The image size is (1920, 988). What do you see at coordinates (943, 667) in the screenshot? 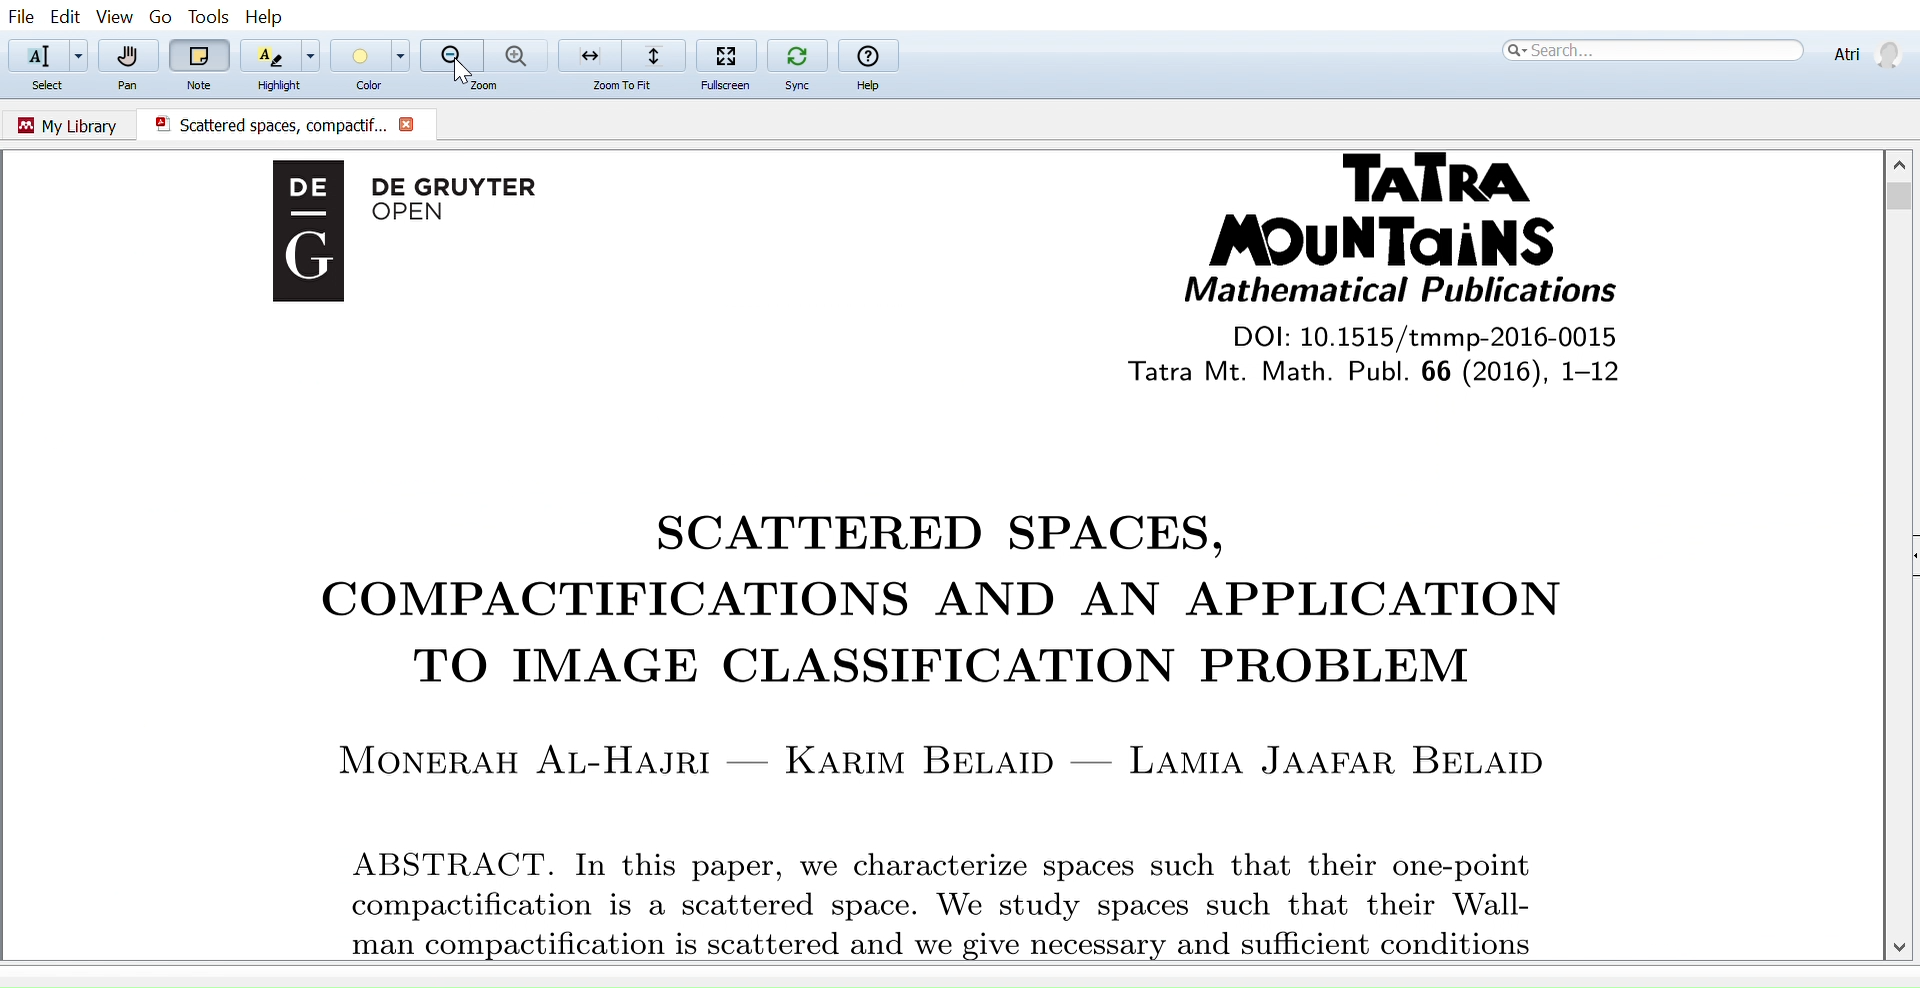
I see `TO IMAGE CLASSIFICATION PROBLEM` at bounding box center [943, 667].